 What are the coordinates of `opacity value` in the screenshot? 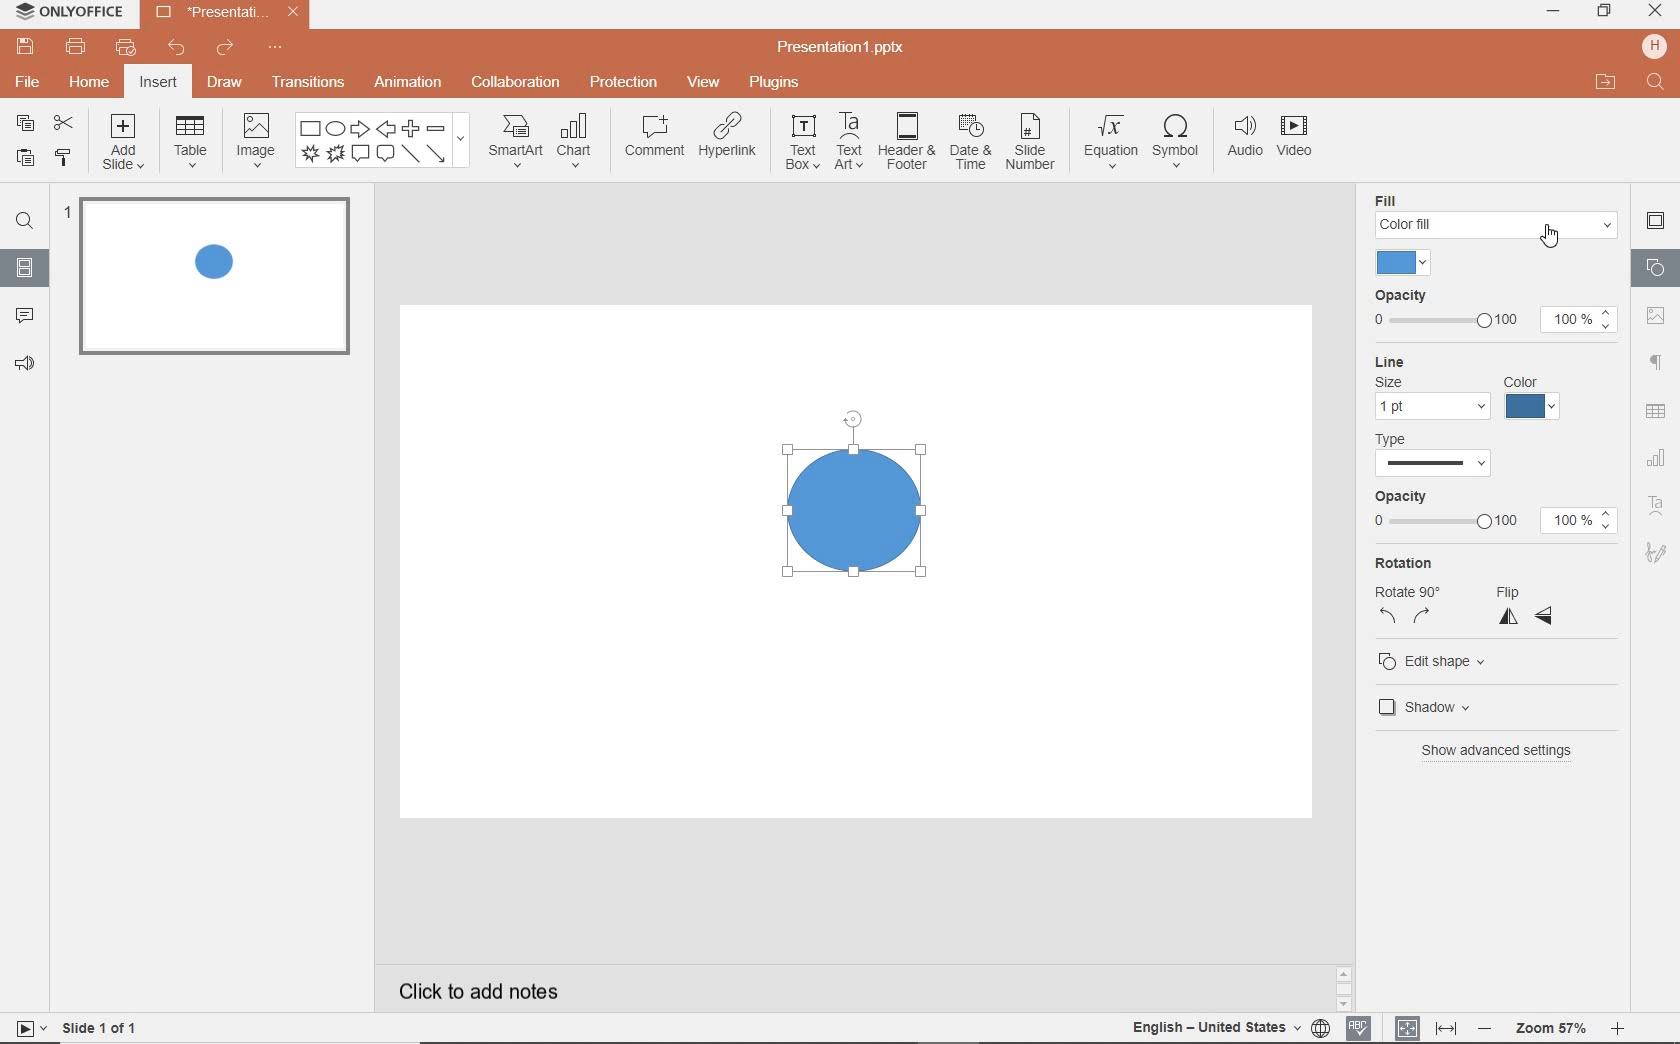 It's located at (1586, 321).